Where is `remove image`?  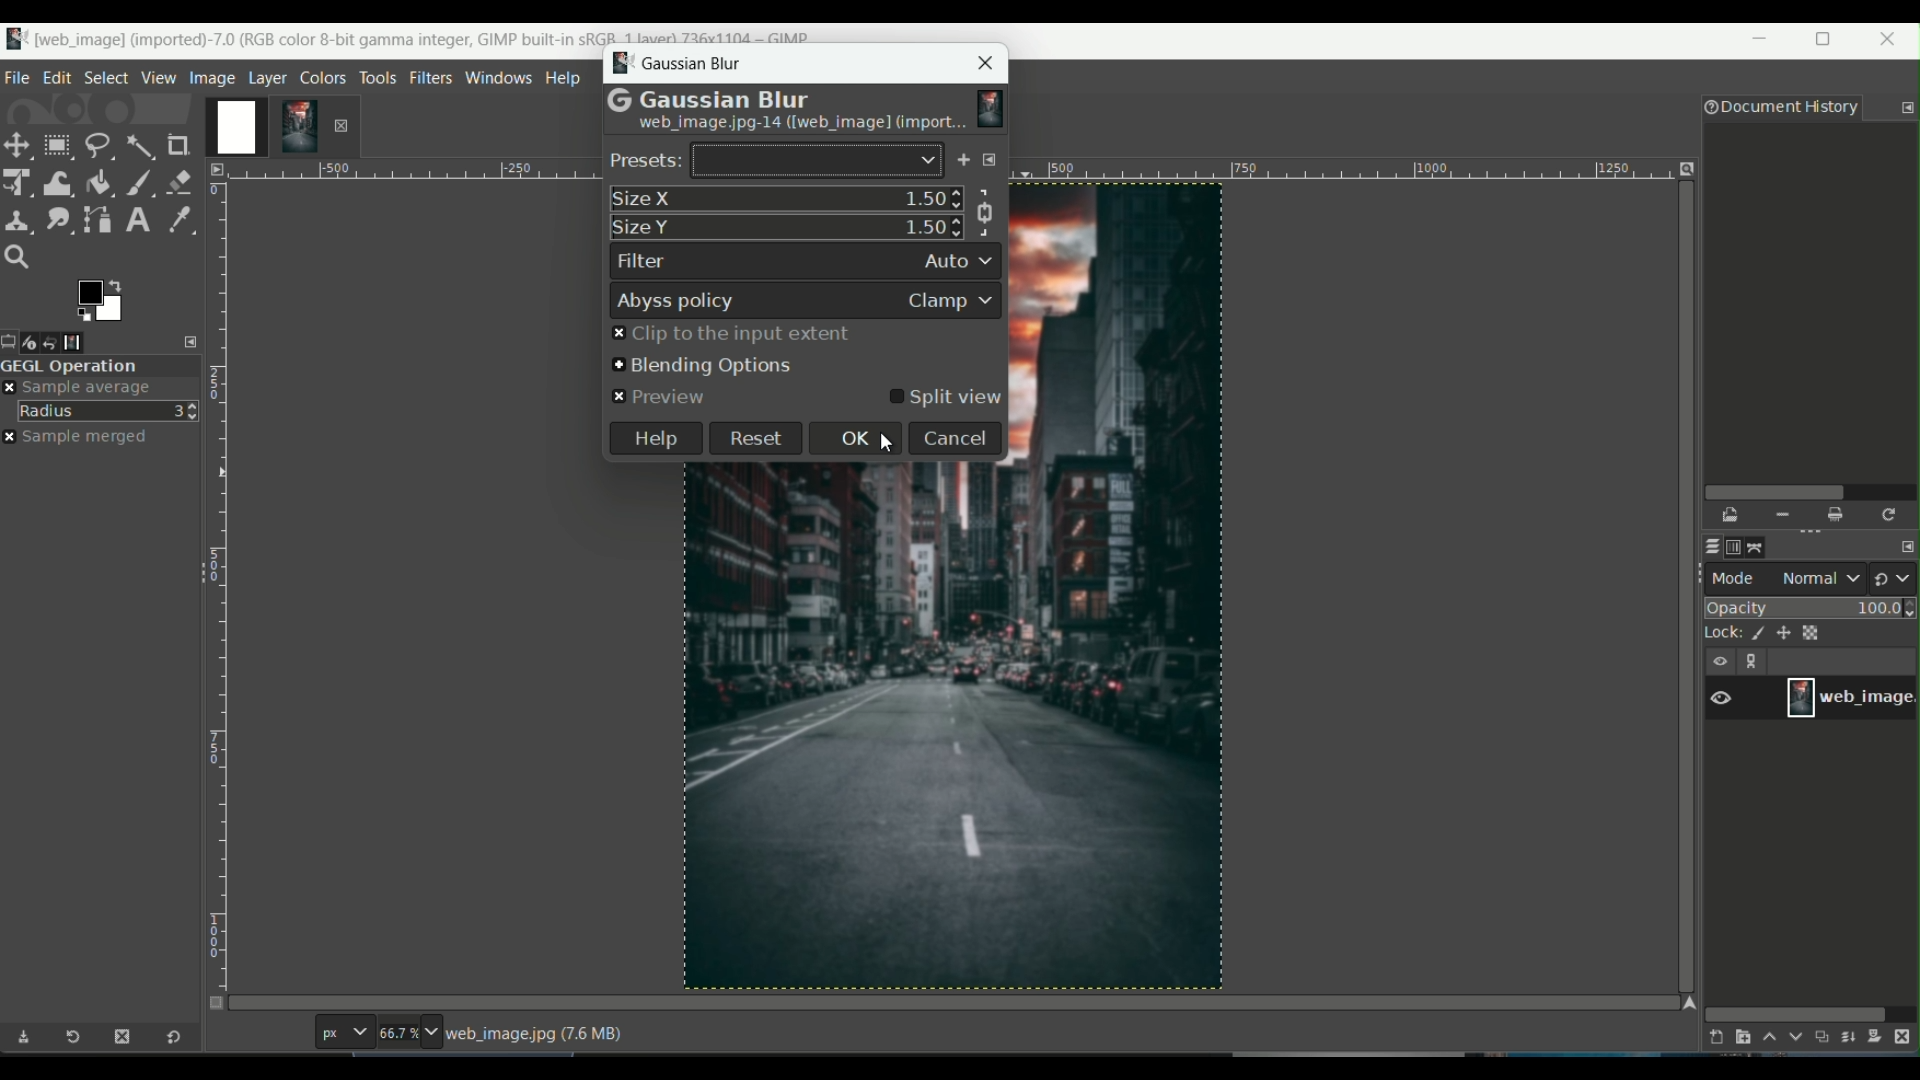 remove image is located at coordinates (341, 125).